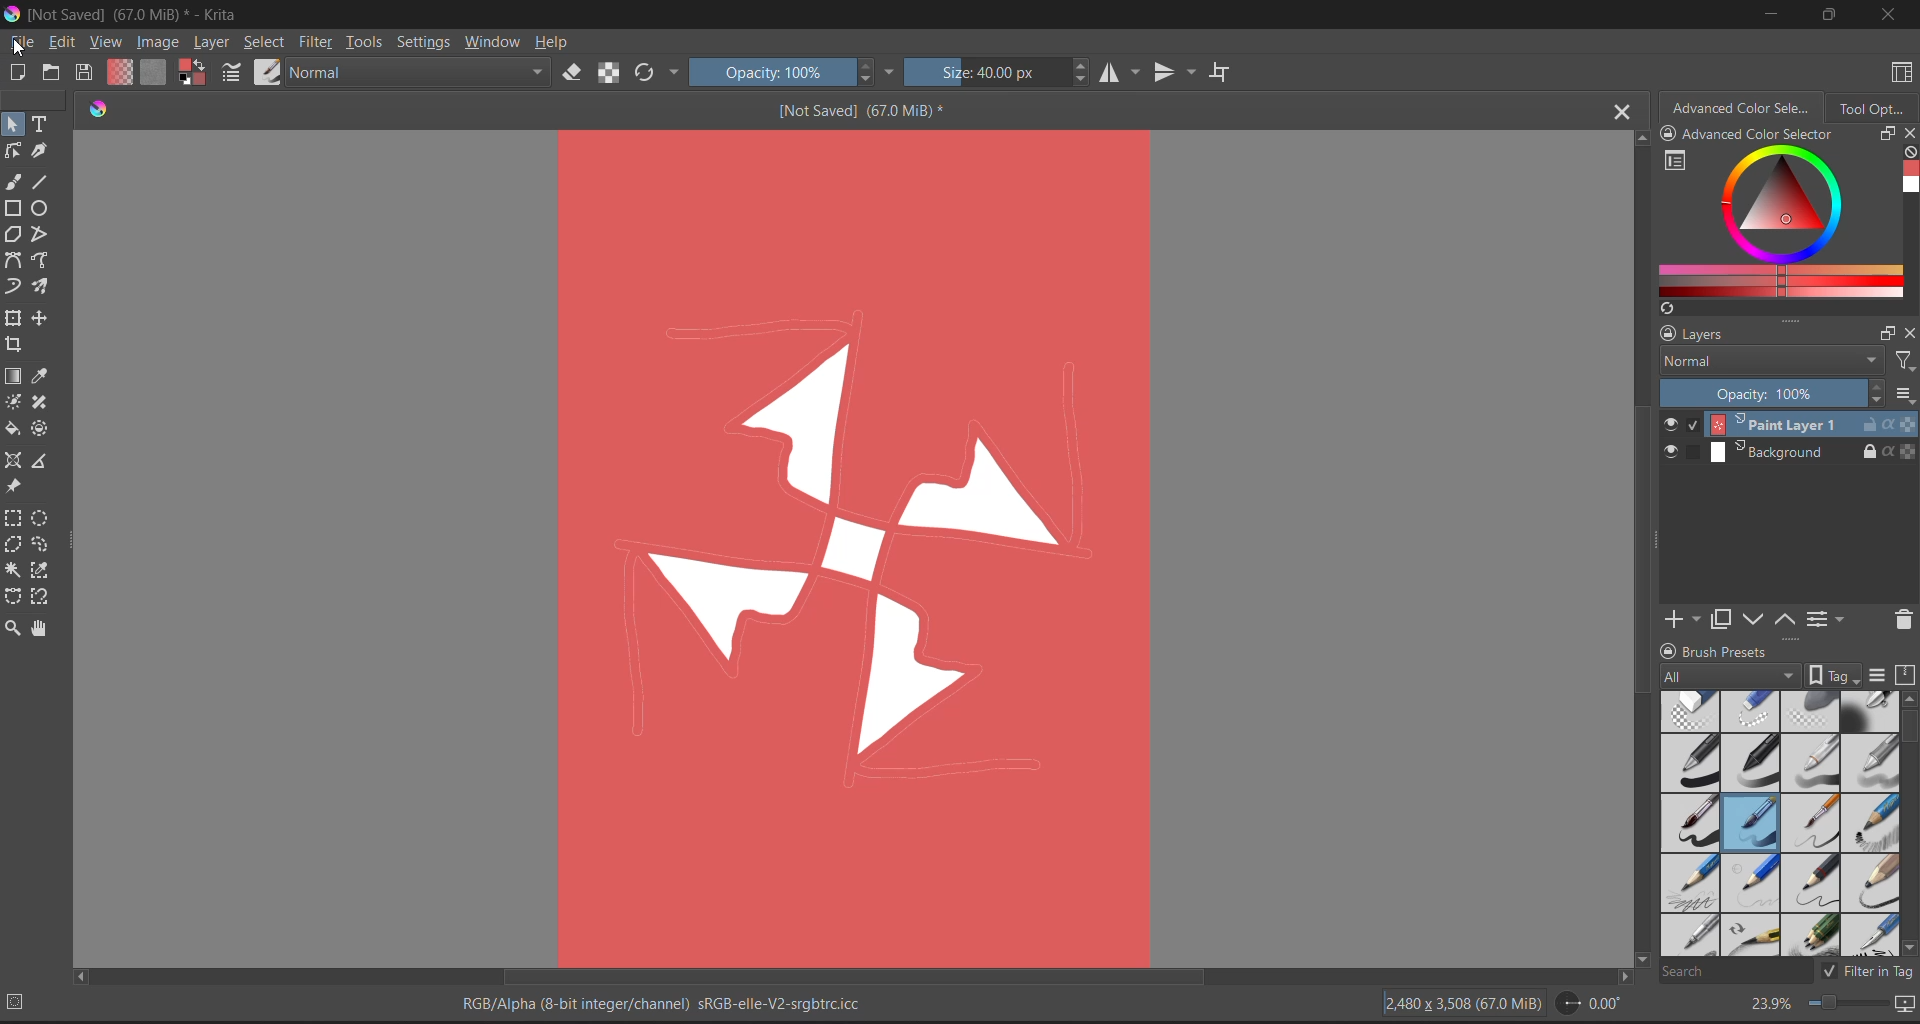 This screenshot has height=1024, width=1920. I want to click on close, so click(1908, 134).